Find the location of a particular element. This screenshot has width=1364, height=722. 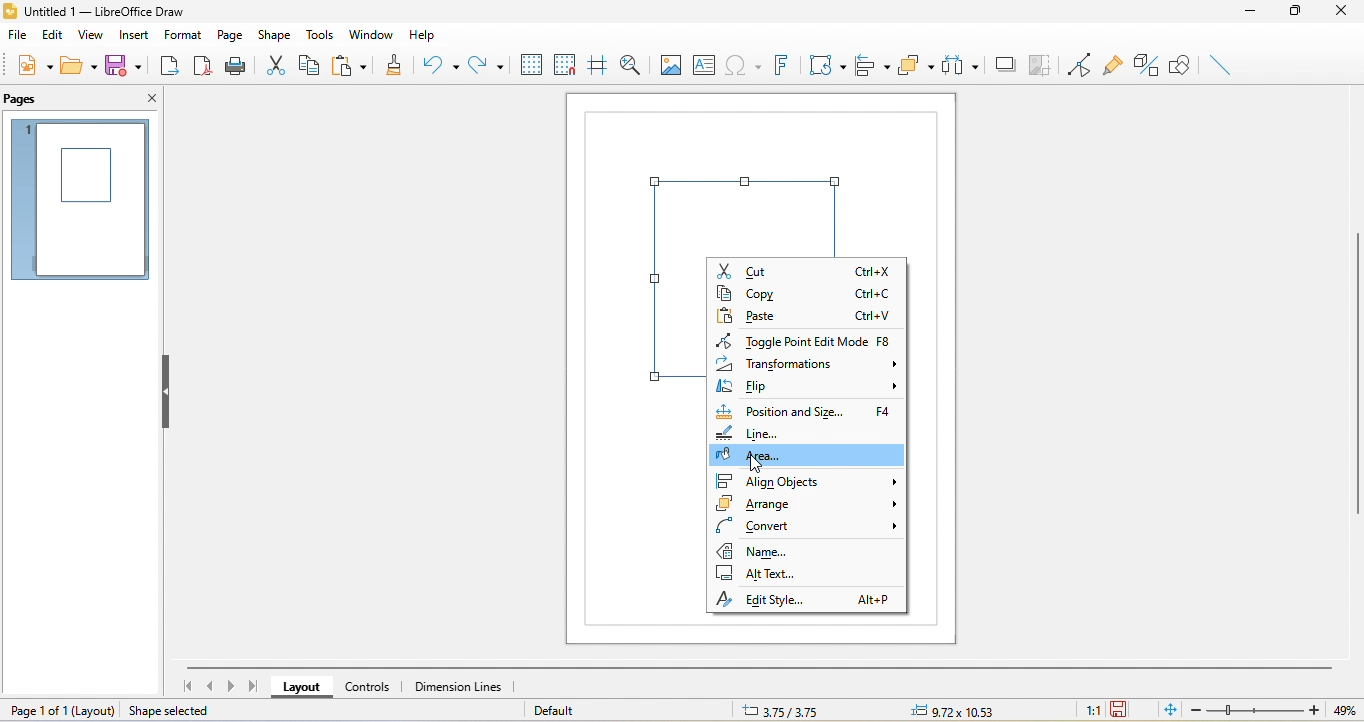

fit to the current window is located at coordinates (1171, 711).